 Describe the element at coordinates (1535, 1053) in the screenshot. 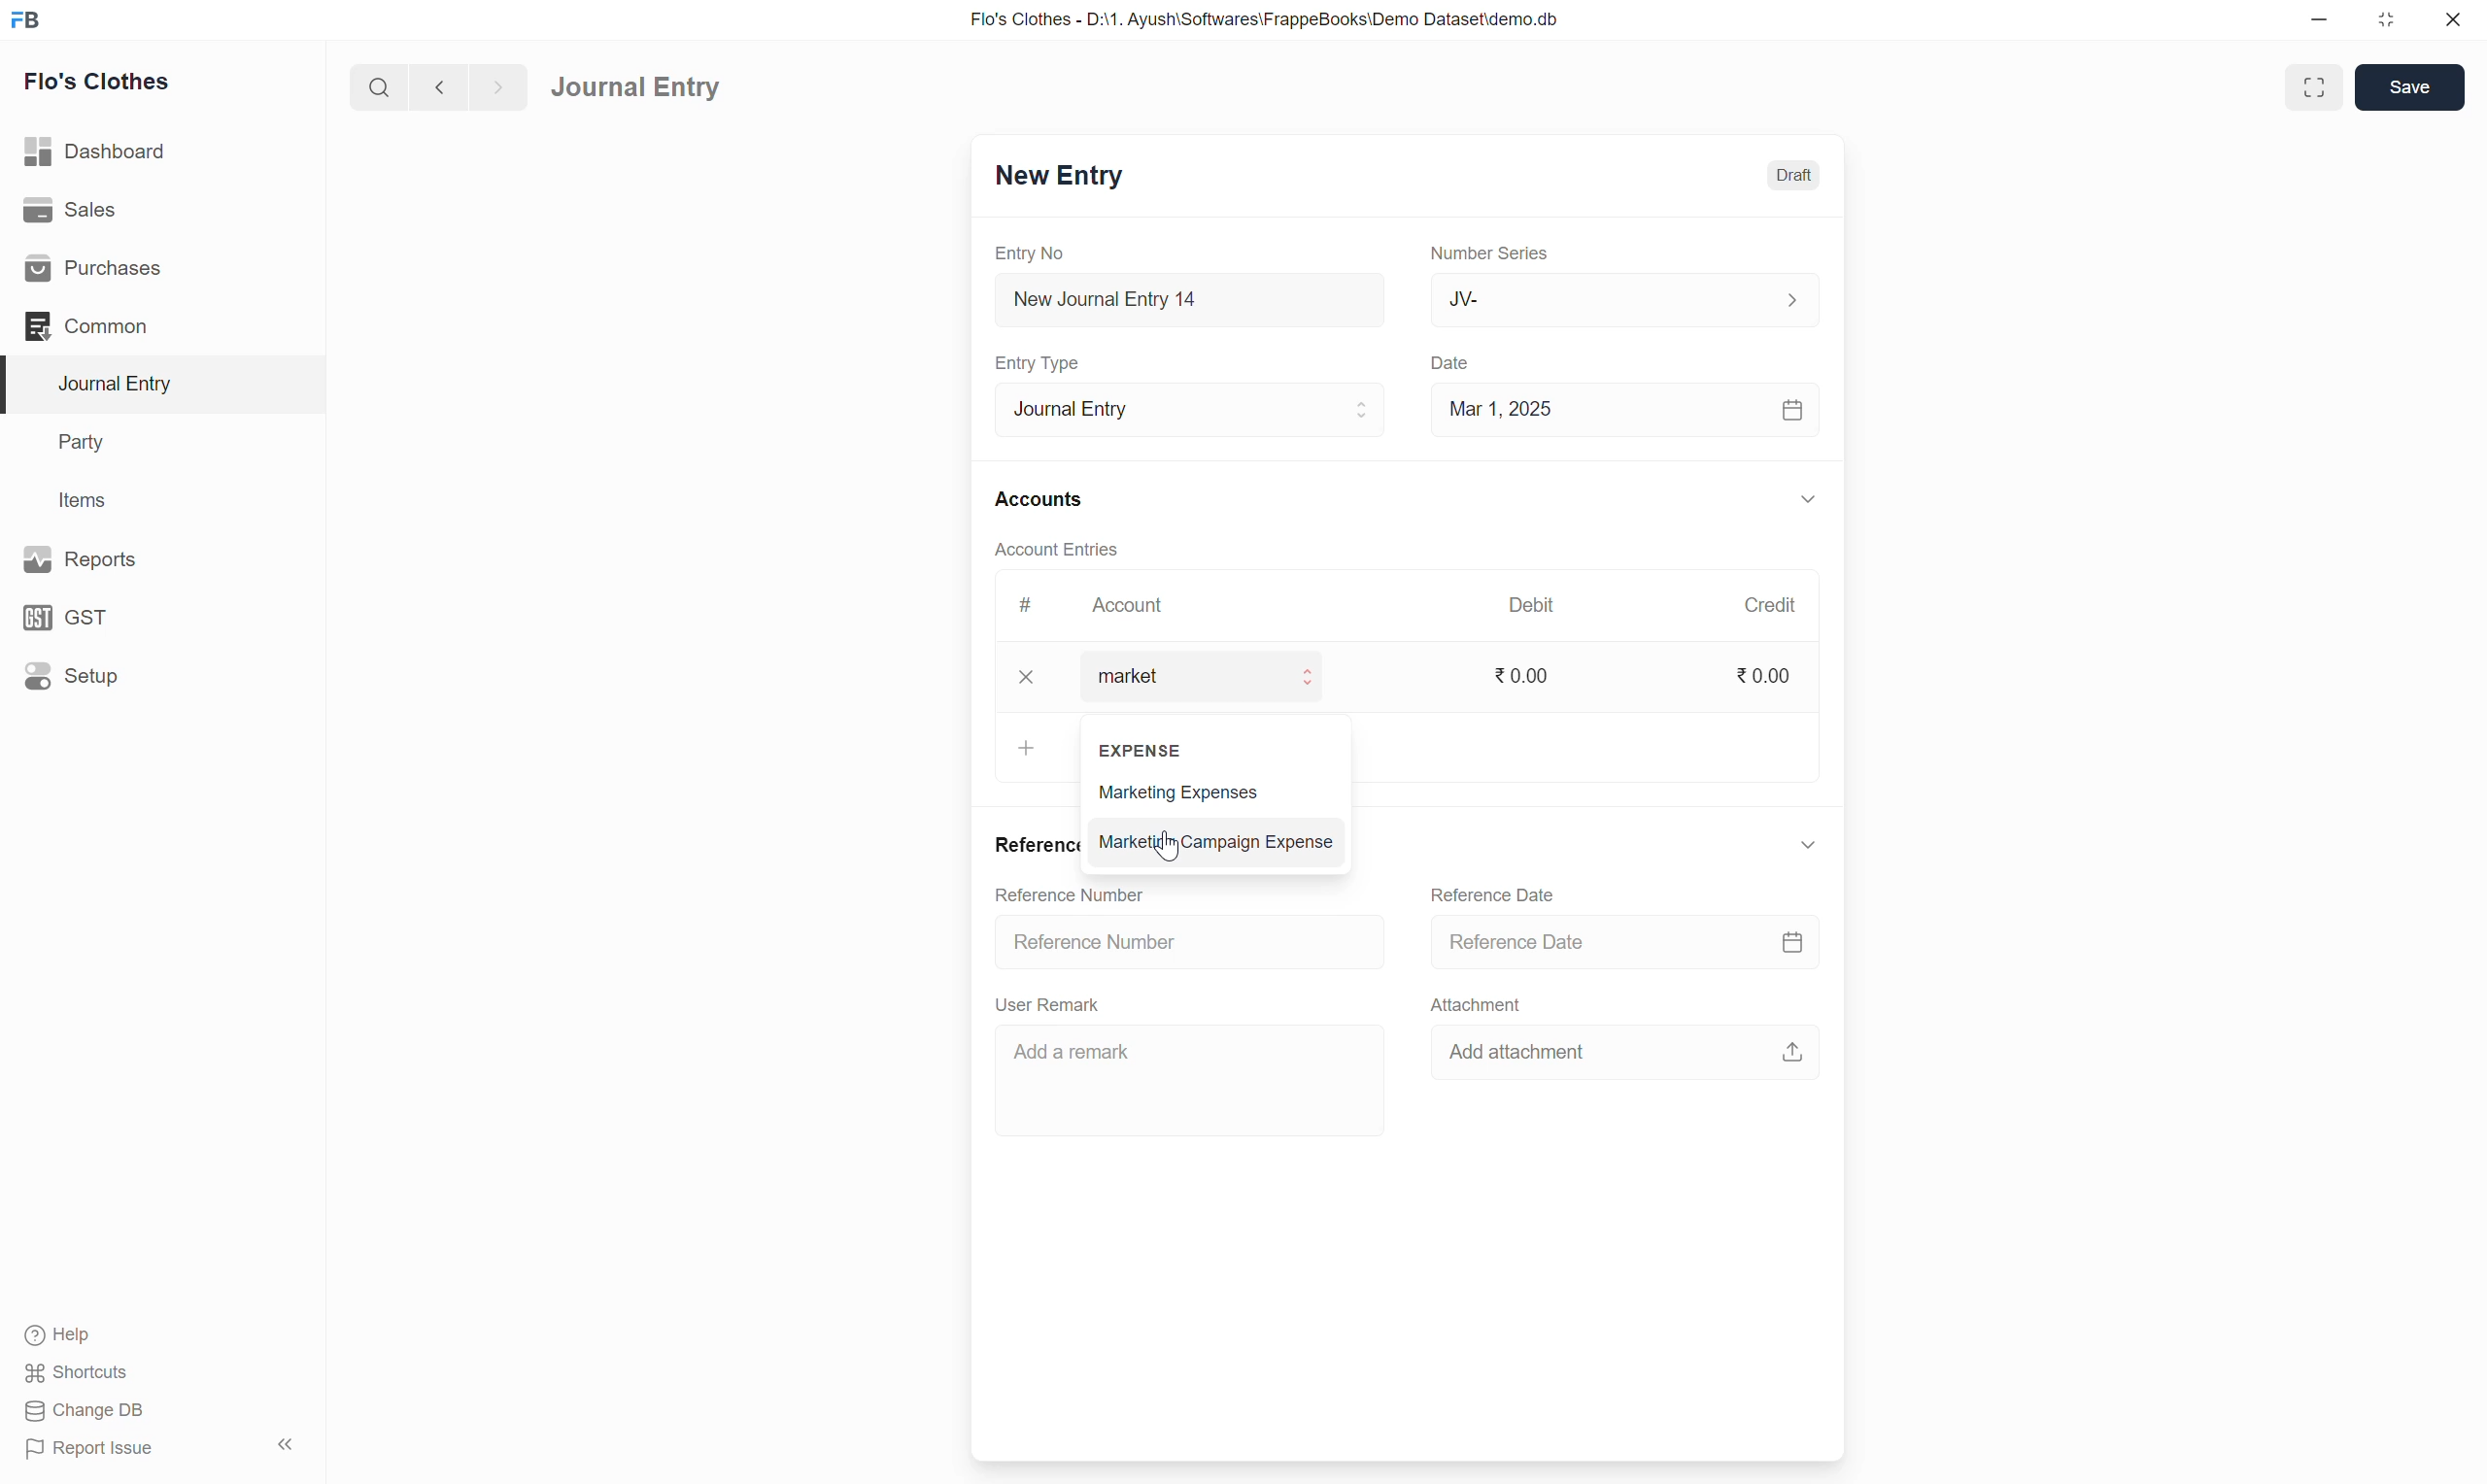

I see `Add attachment` at that location.